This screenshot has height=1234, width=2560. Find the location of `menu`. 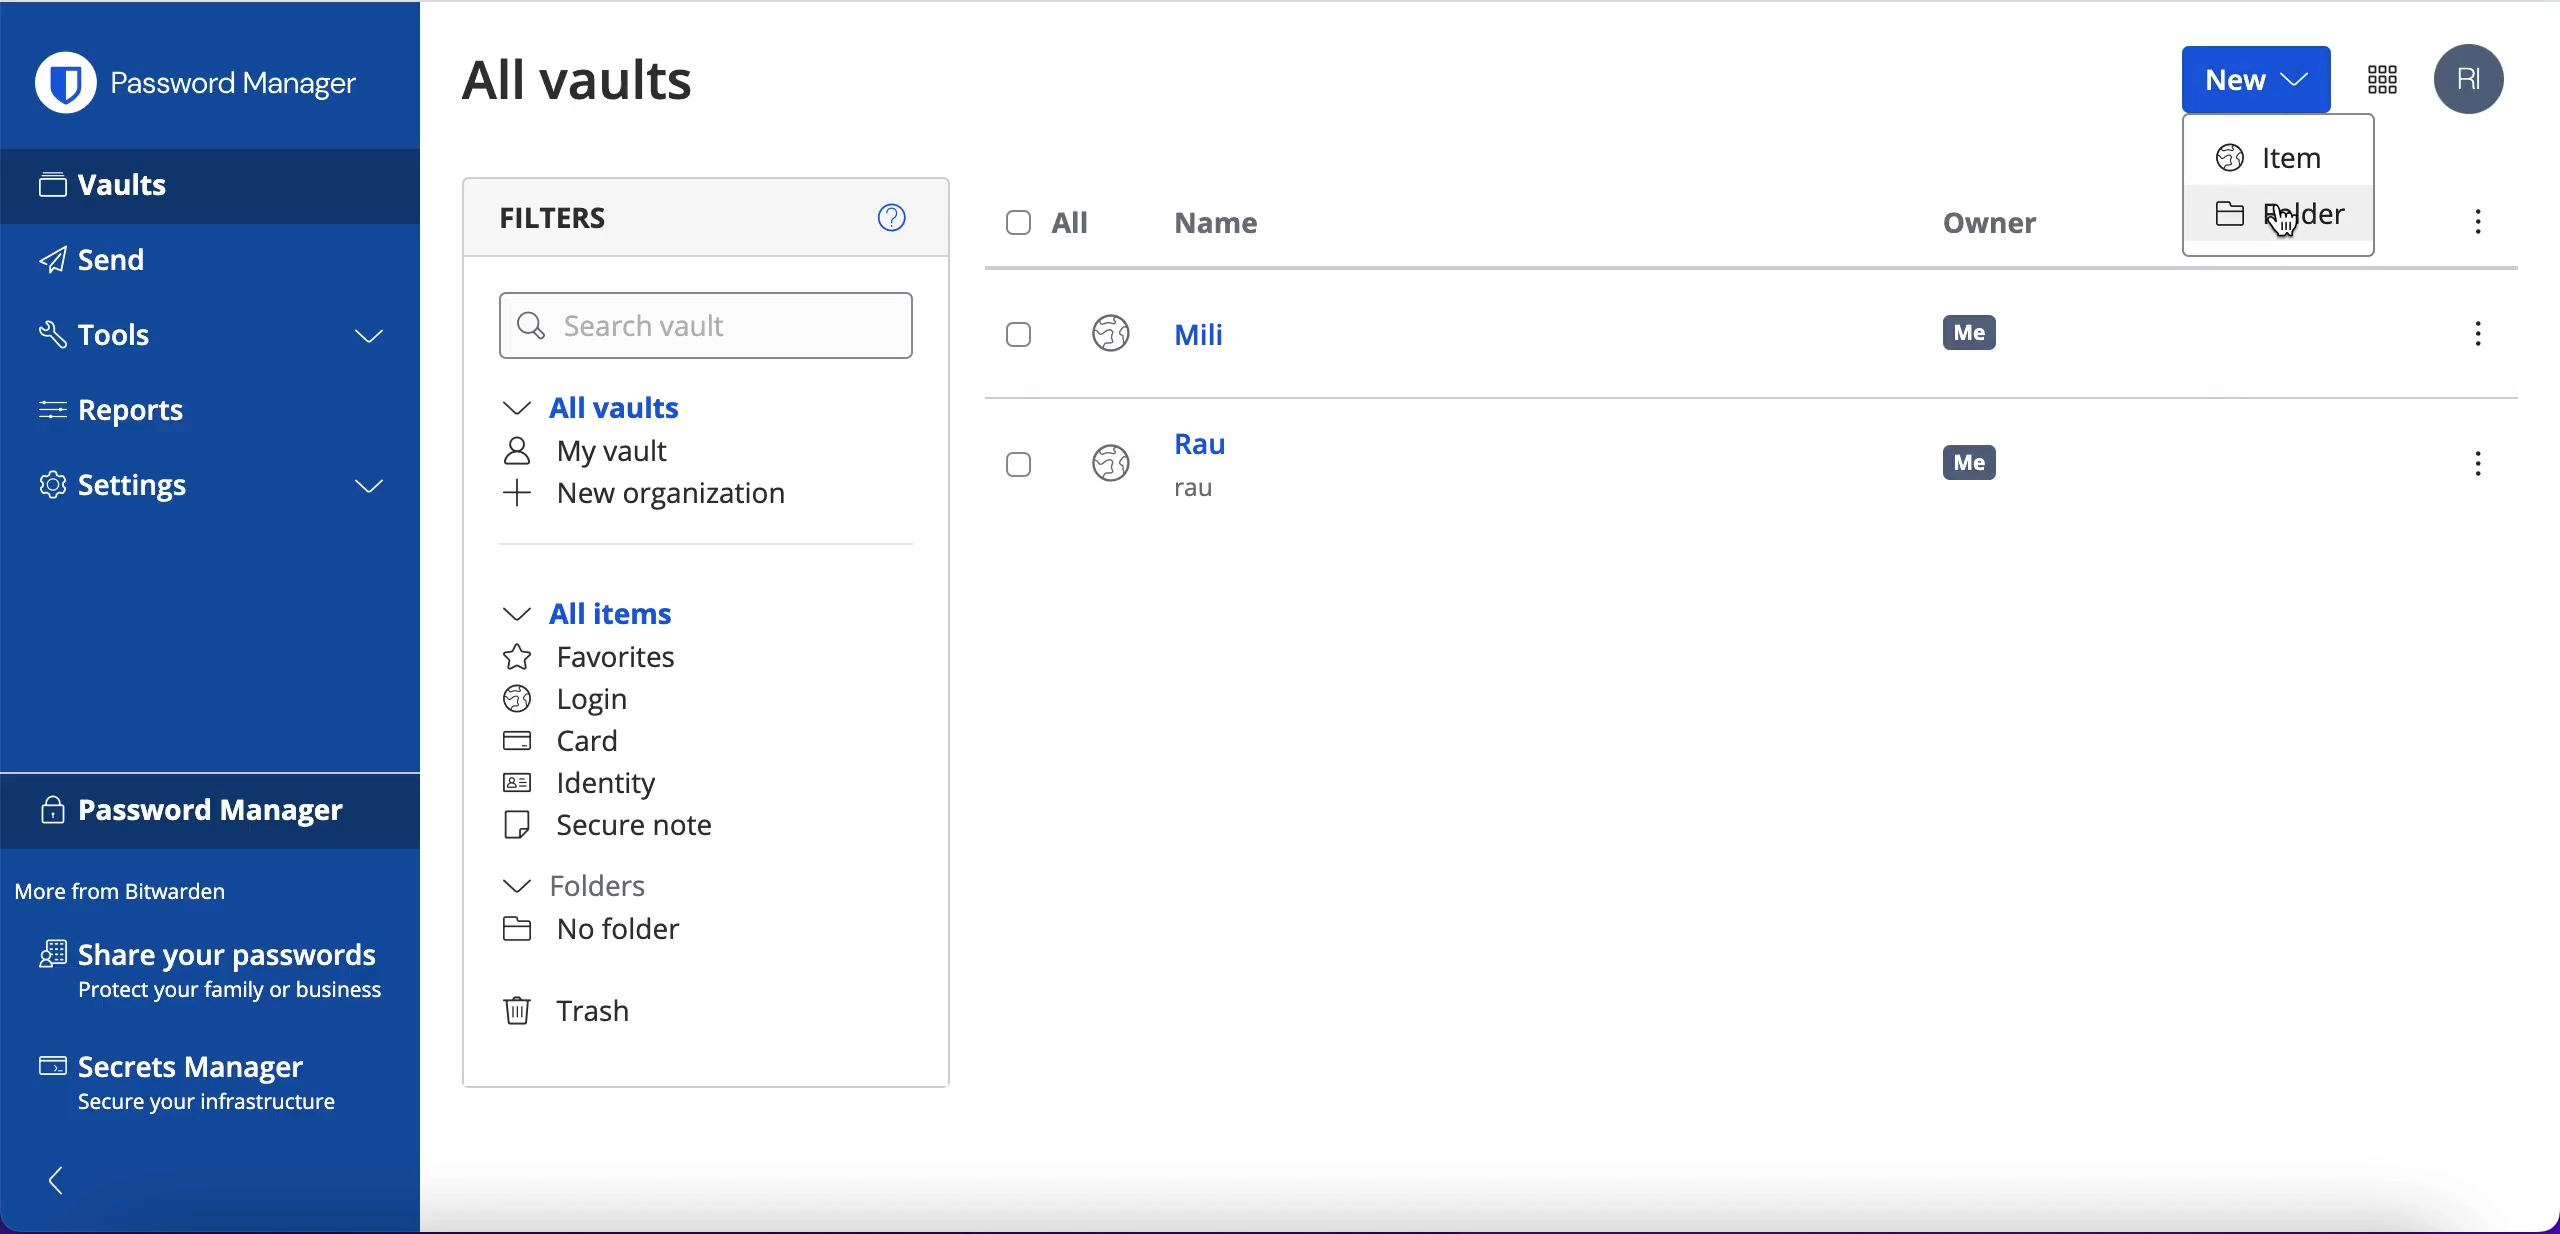

menu is located at coordinates (2475, 227).